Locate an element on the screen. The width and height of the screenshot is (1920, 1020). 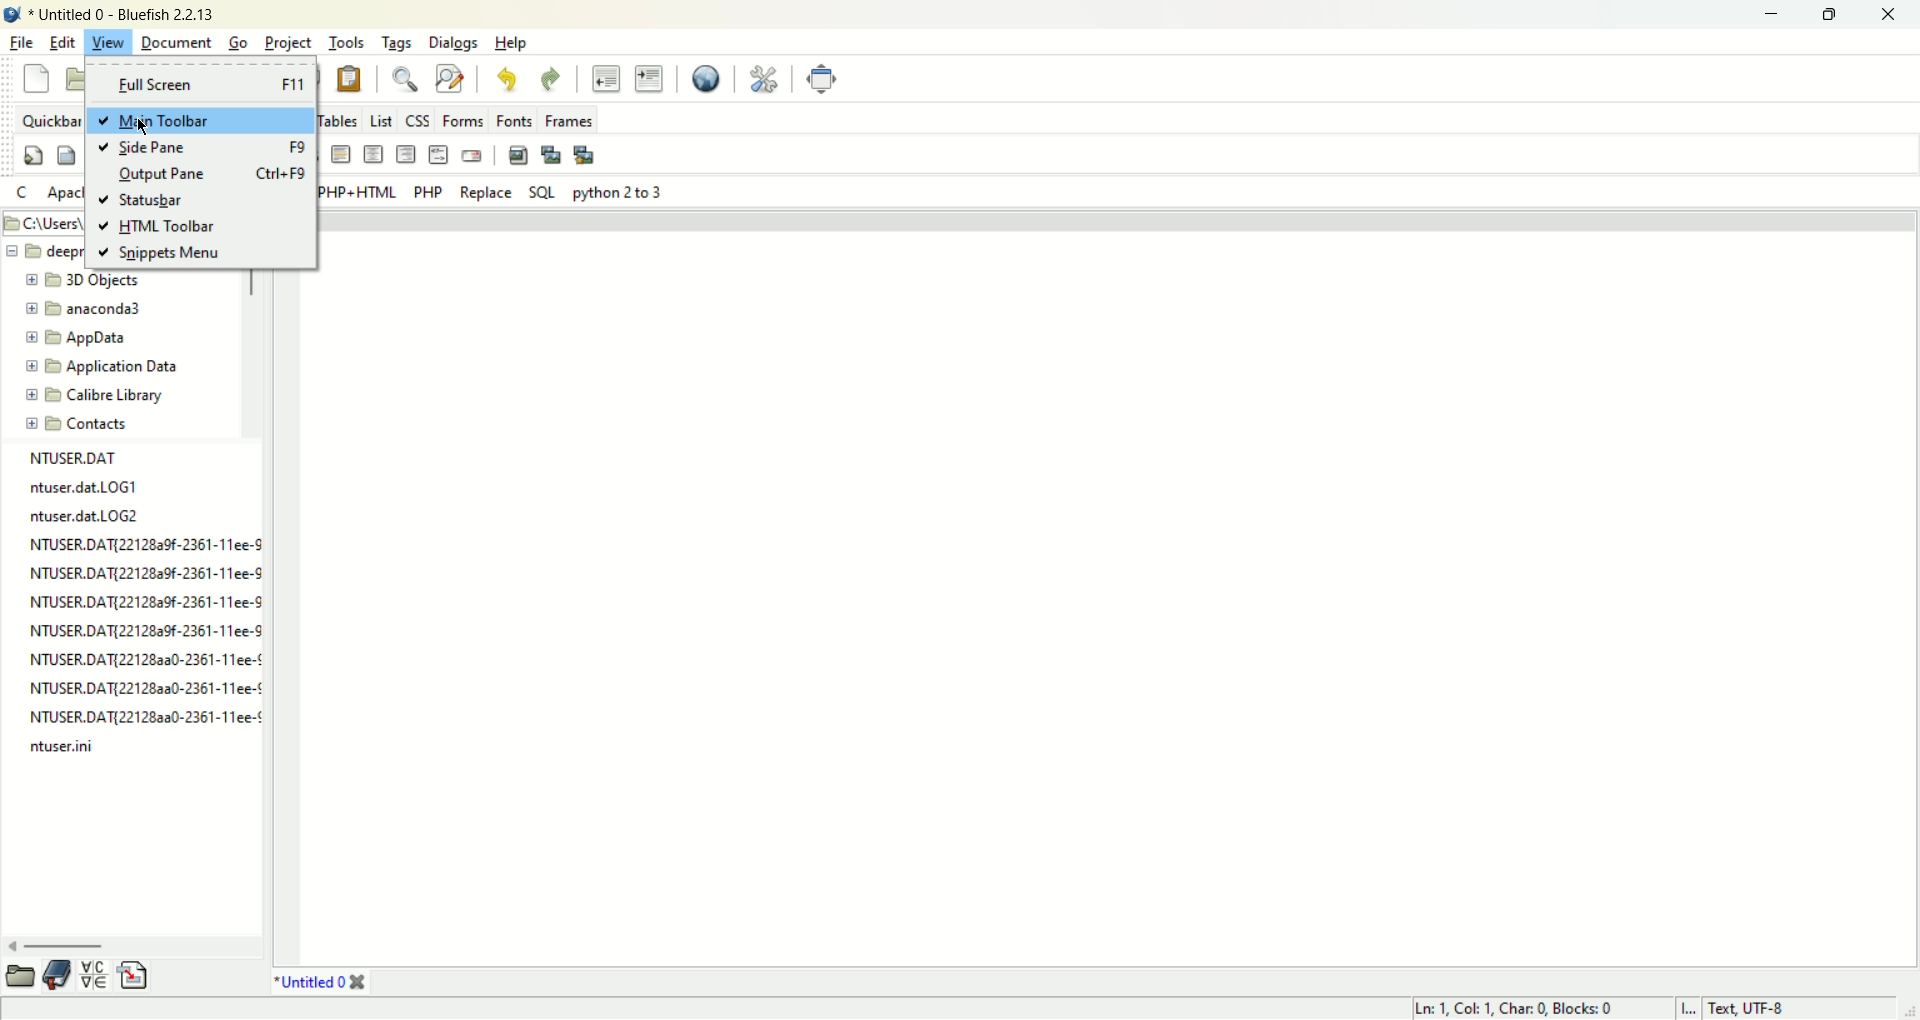
cursor is located at coordinates (148, 130).